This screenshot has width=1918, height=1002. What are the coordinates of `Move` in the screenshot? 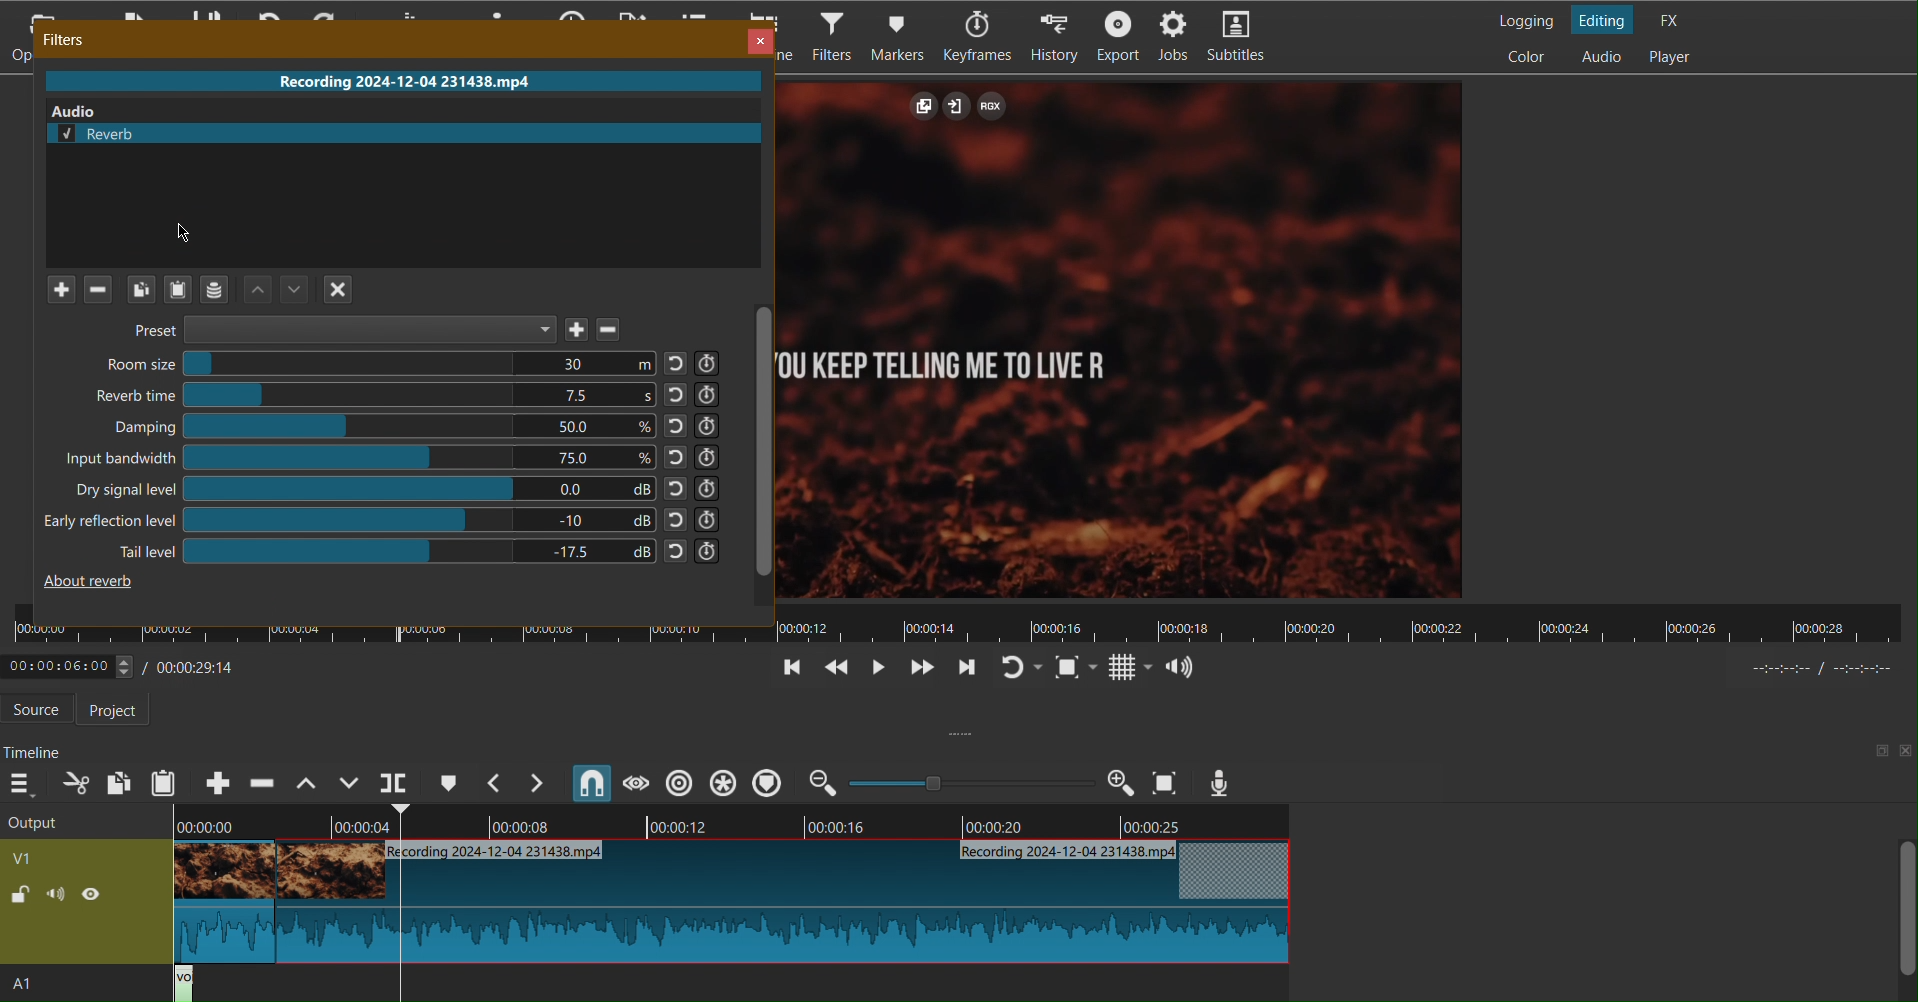 It's located at (278, 289).